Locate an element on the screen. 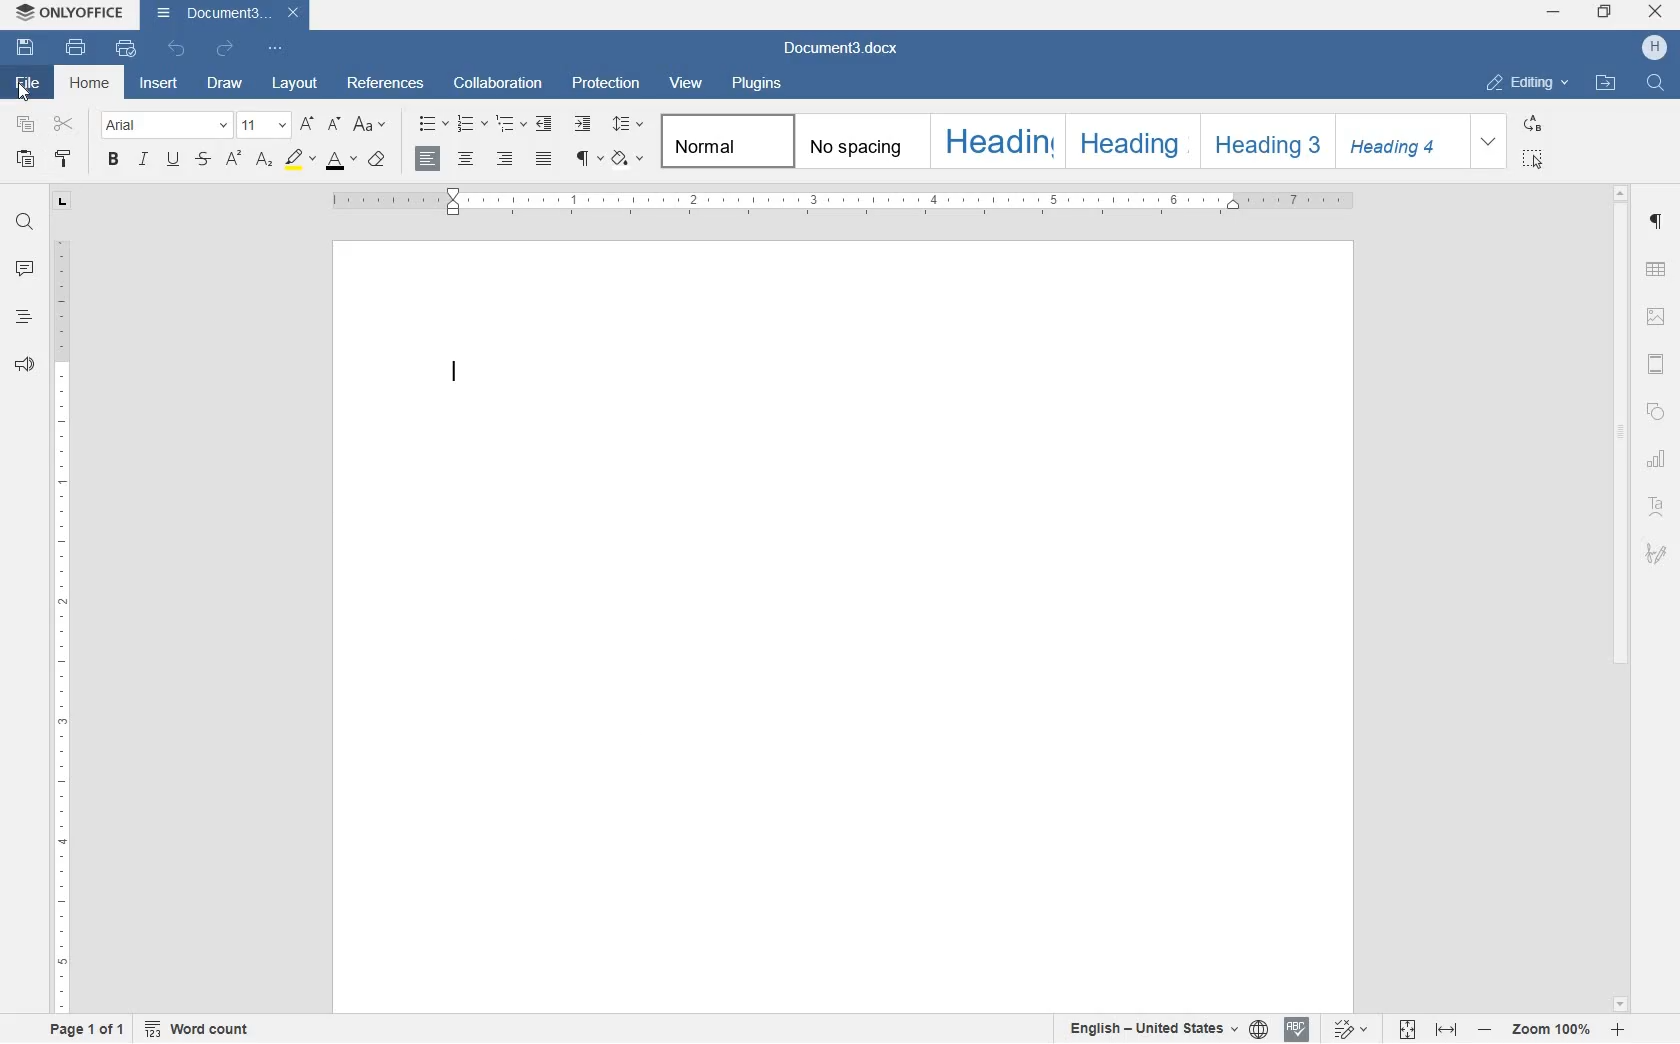 The width and height of the screenshot is (1680, 1044). align right is located at coordinates (429, 160).